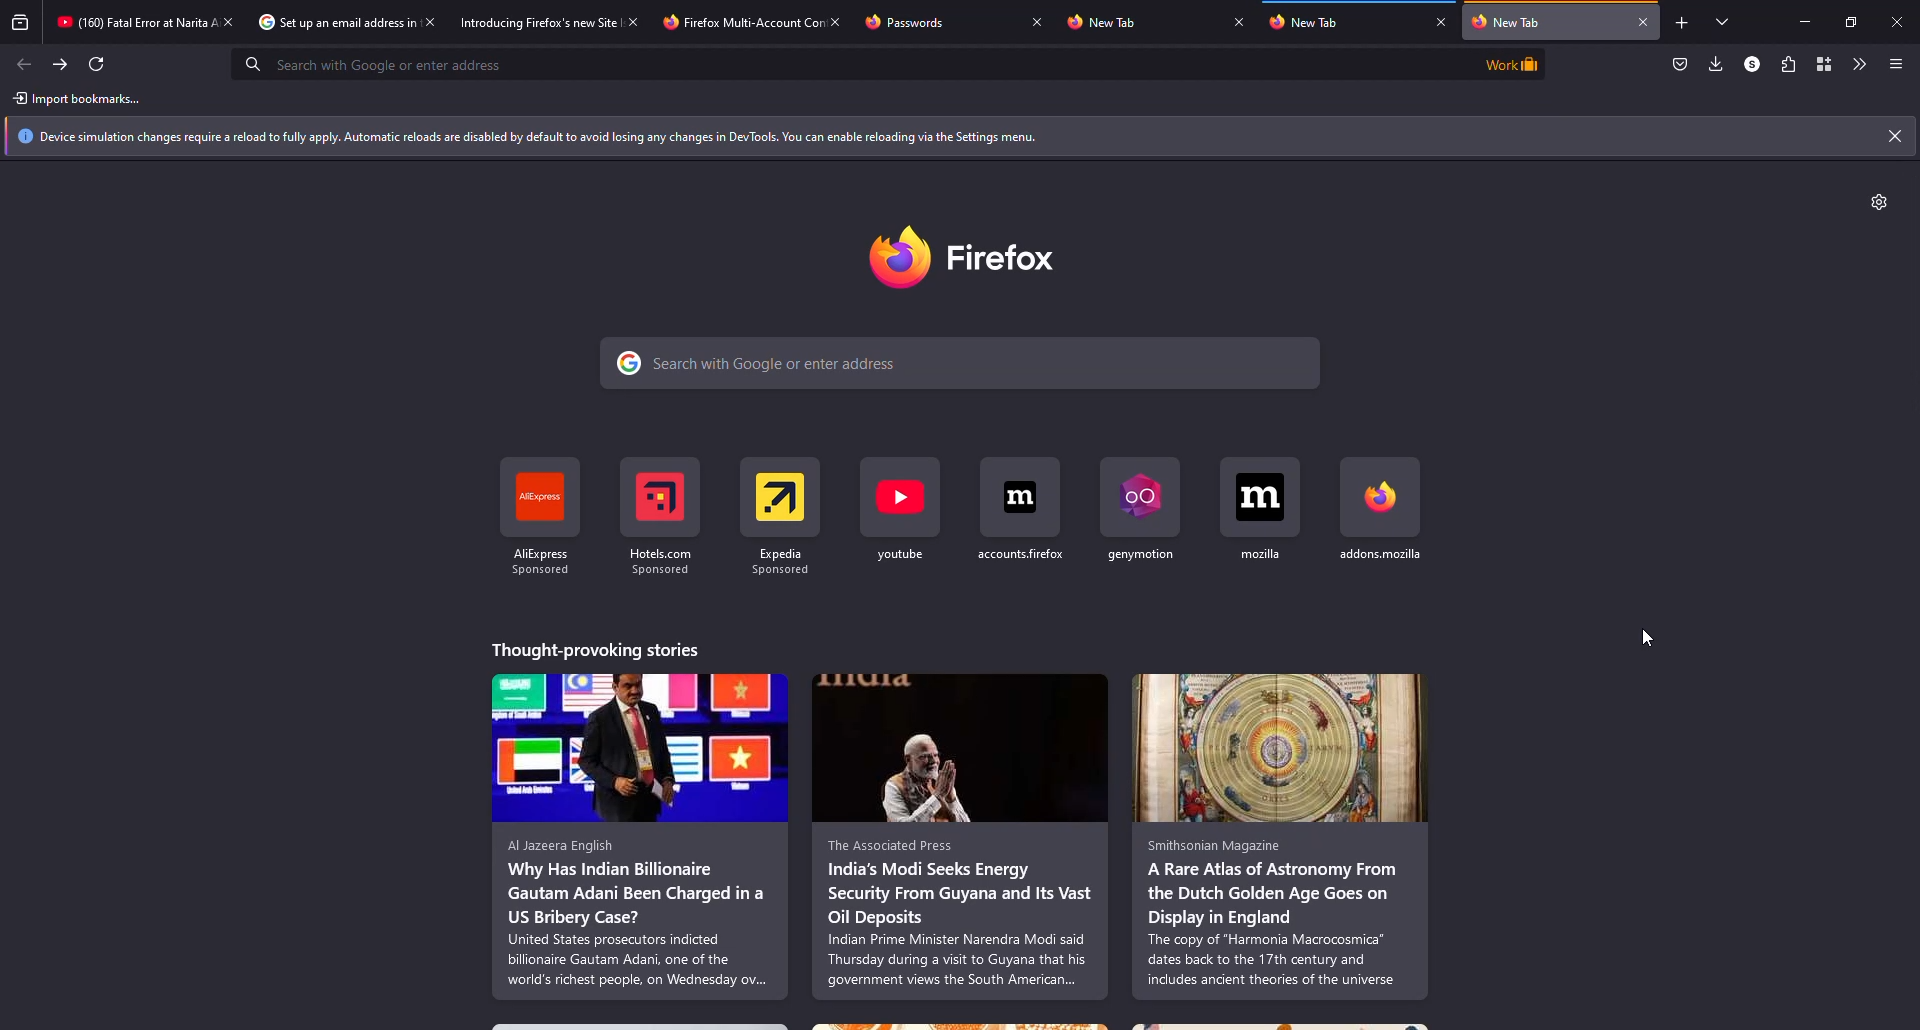 Image resolution: width=1920 pixels, height=1030 pixels. I want to click on container, so click(1824, 64).